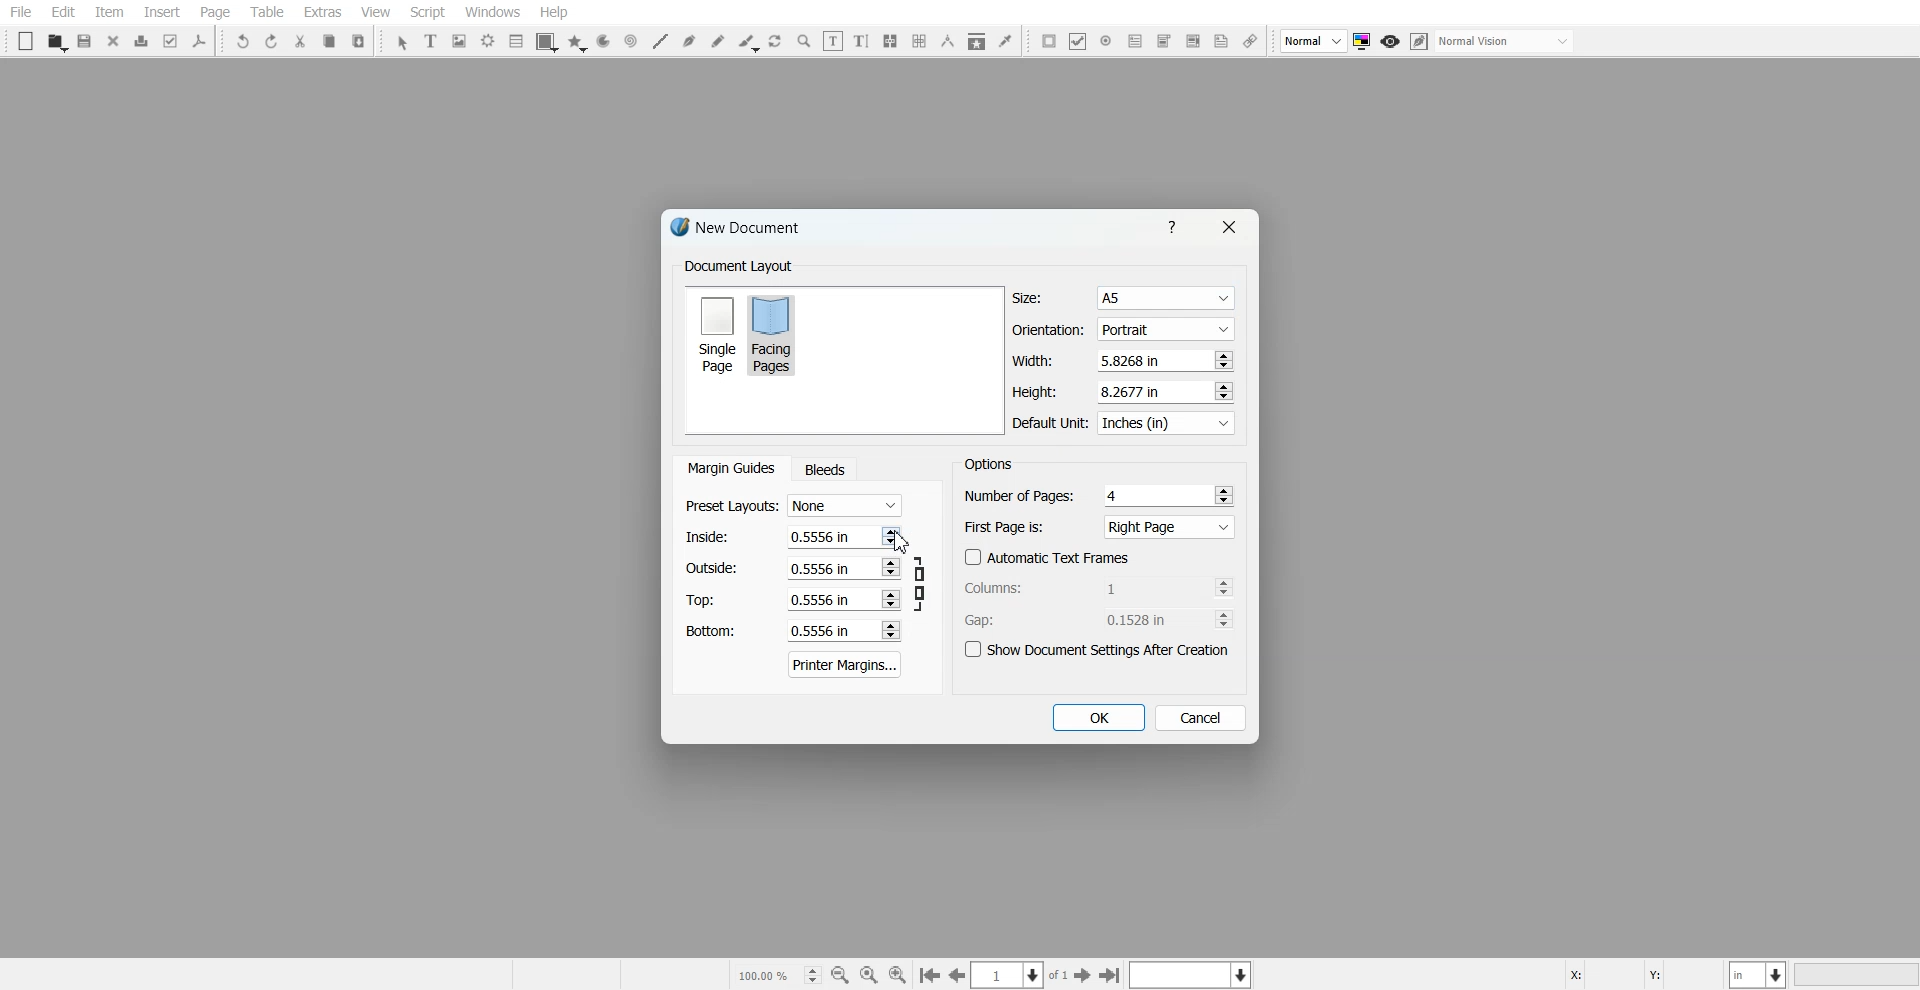 Image resolution: width=1920 pixels, height=990 pixels. Describe the element at coordinates (322, 12) in the screenshot. I see `Extras` at that location.